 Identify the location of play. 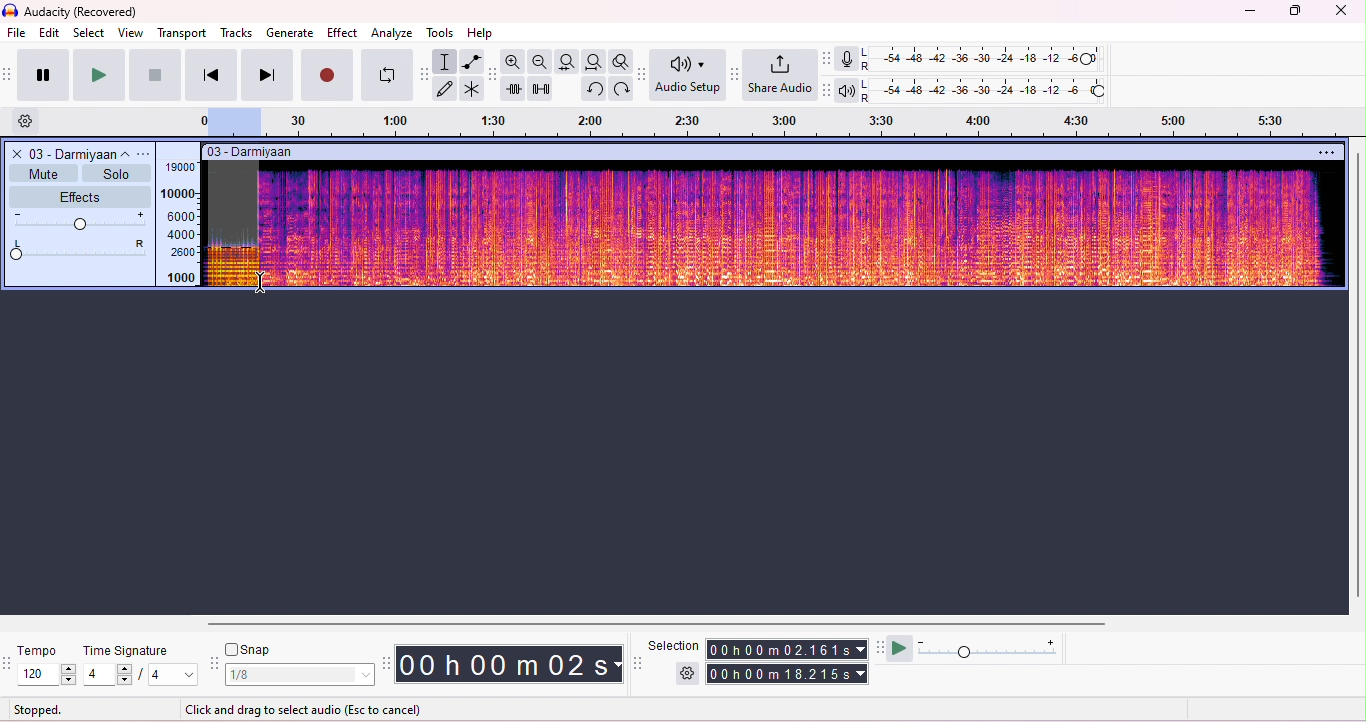
(98, 75).